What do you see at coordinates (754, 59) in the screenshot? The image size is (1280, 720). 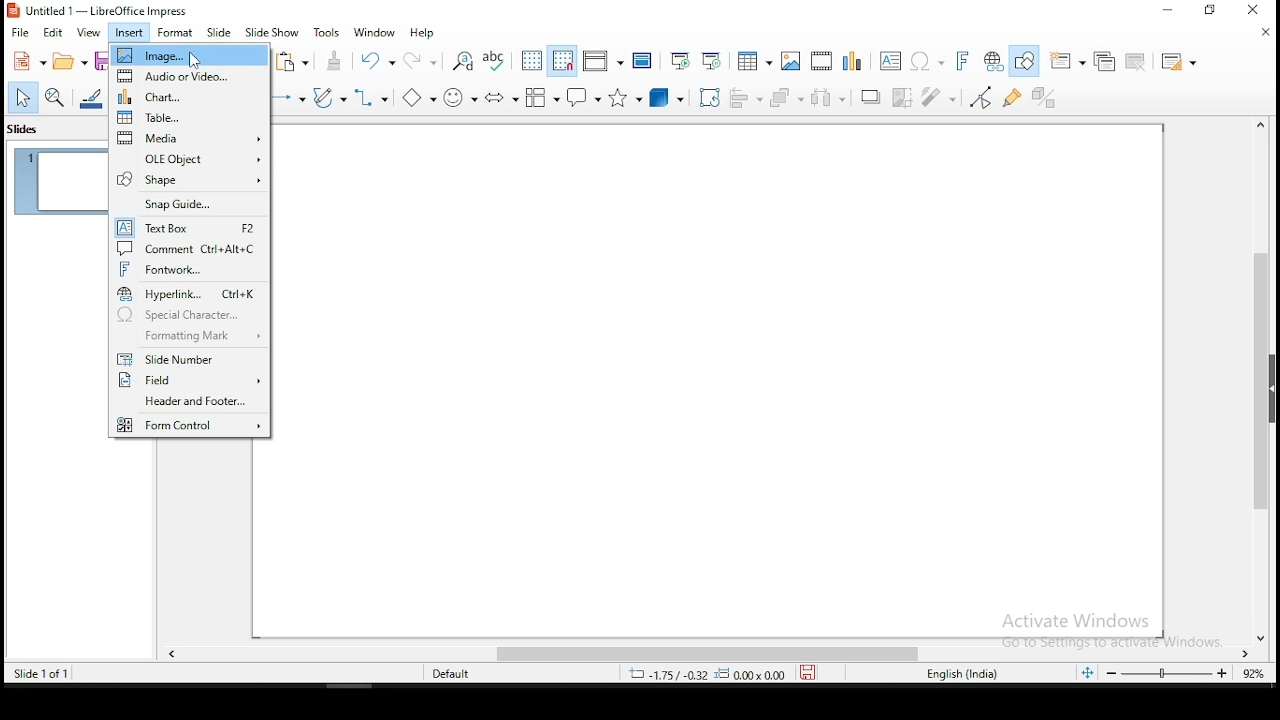 I see `table` at bounding box center [754, 59].